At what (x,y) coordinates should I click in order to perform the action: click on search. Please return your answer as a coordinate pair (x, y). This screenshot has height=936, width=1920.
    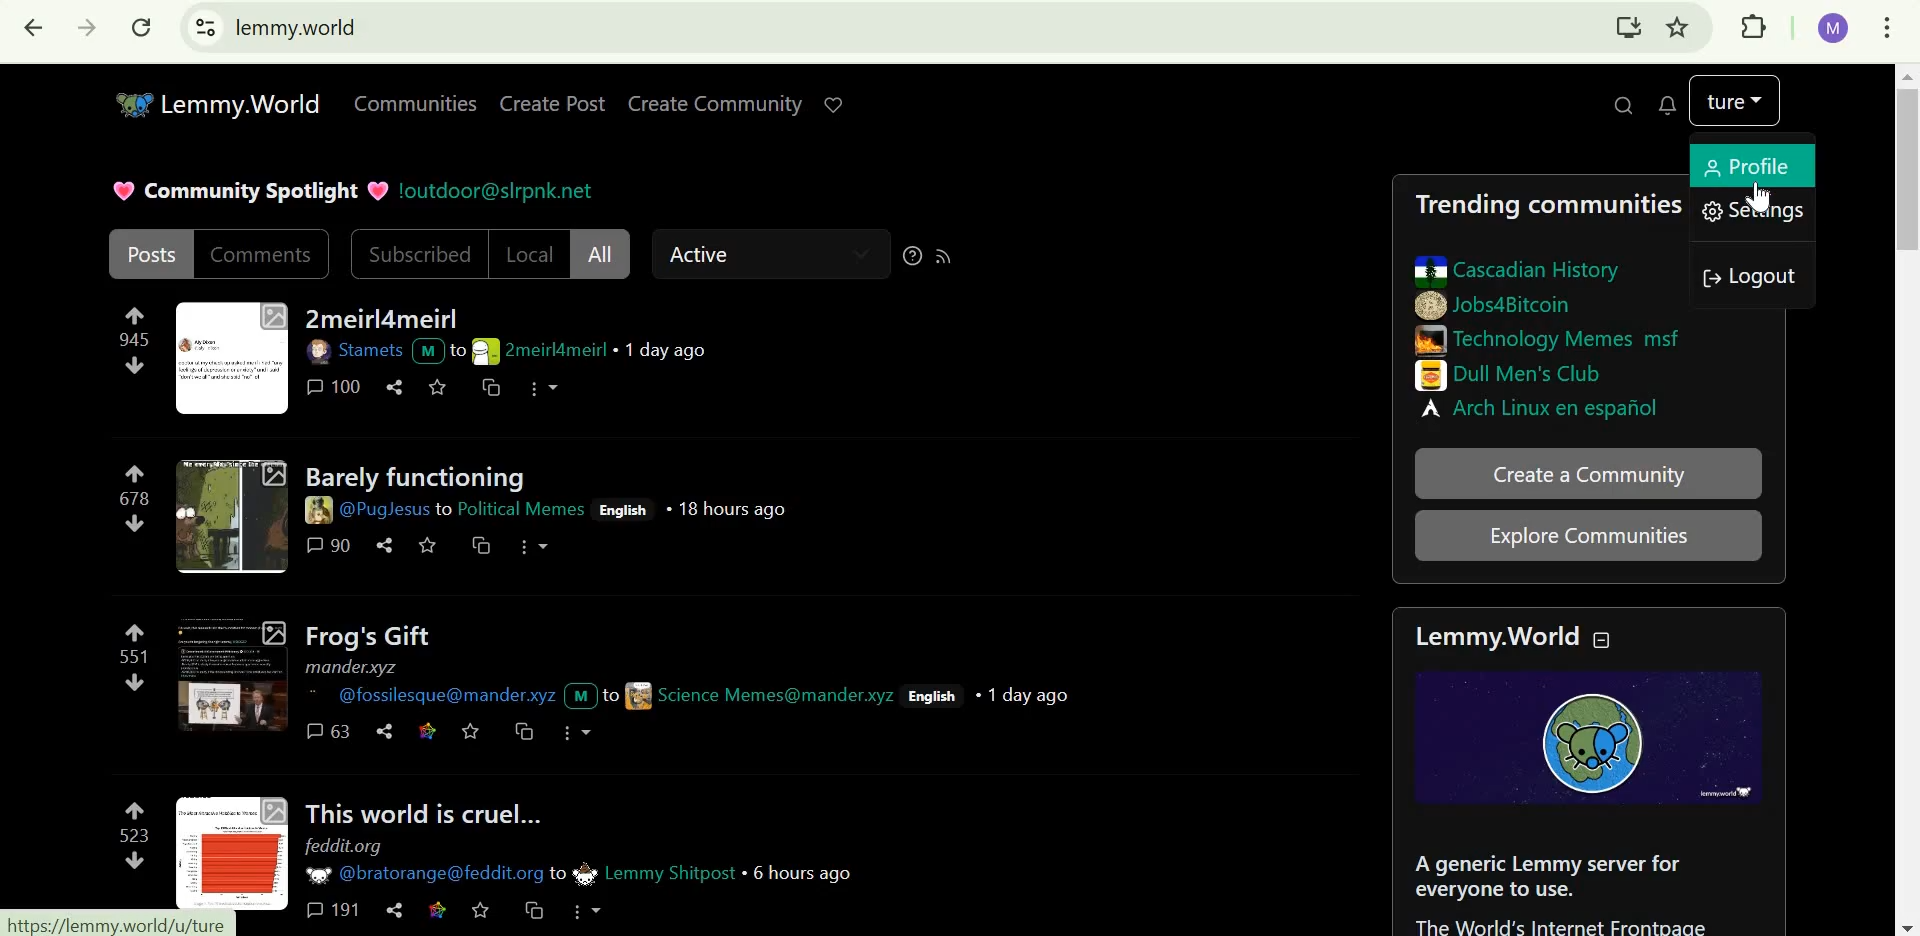
    Looking at the image, I should click on (1625, 103).